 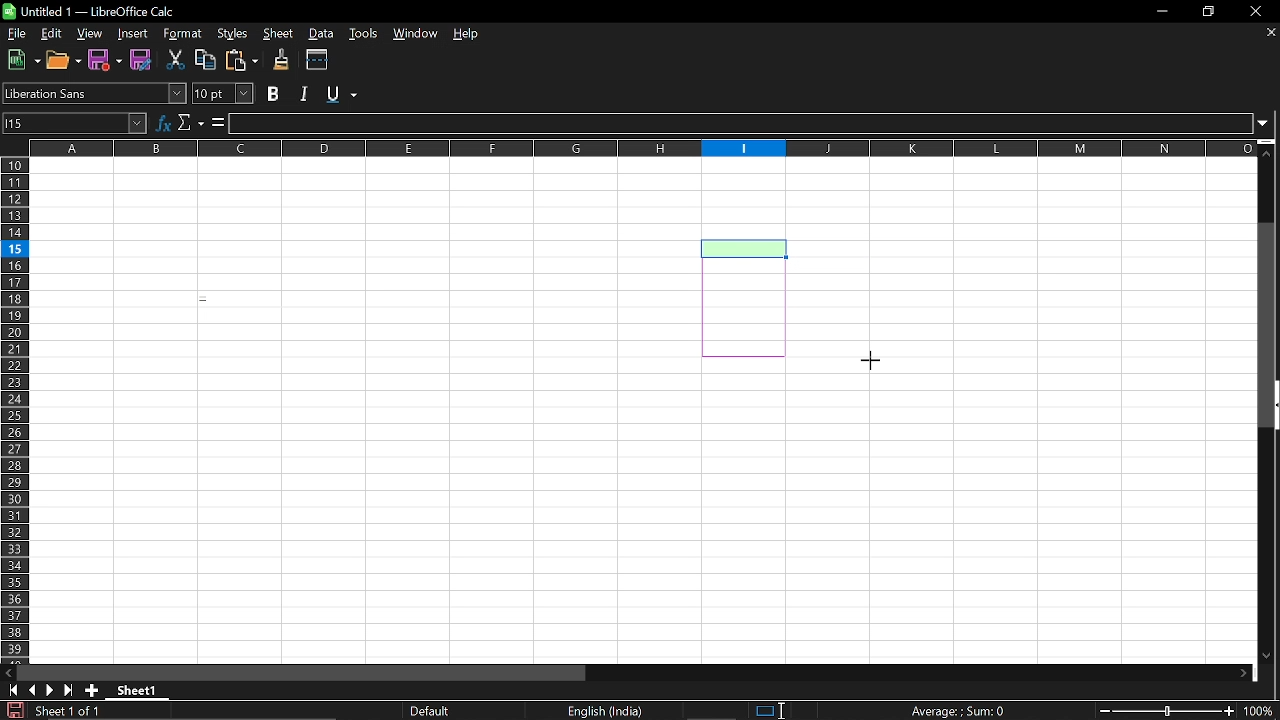 I want to click on Fillable cells, so click(x=366, y=411).